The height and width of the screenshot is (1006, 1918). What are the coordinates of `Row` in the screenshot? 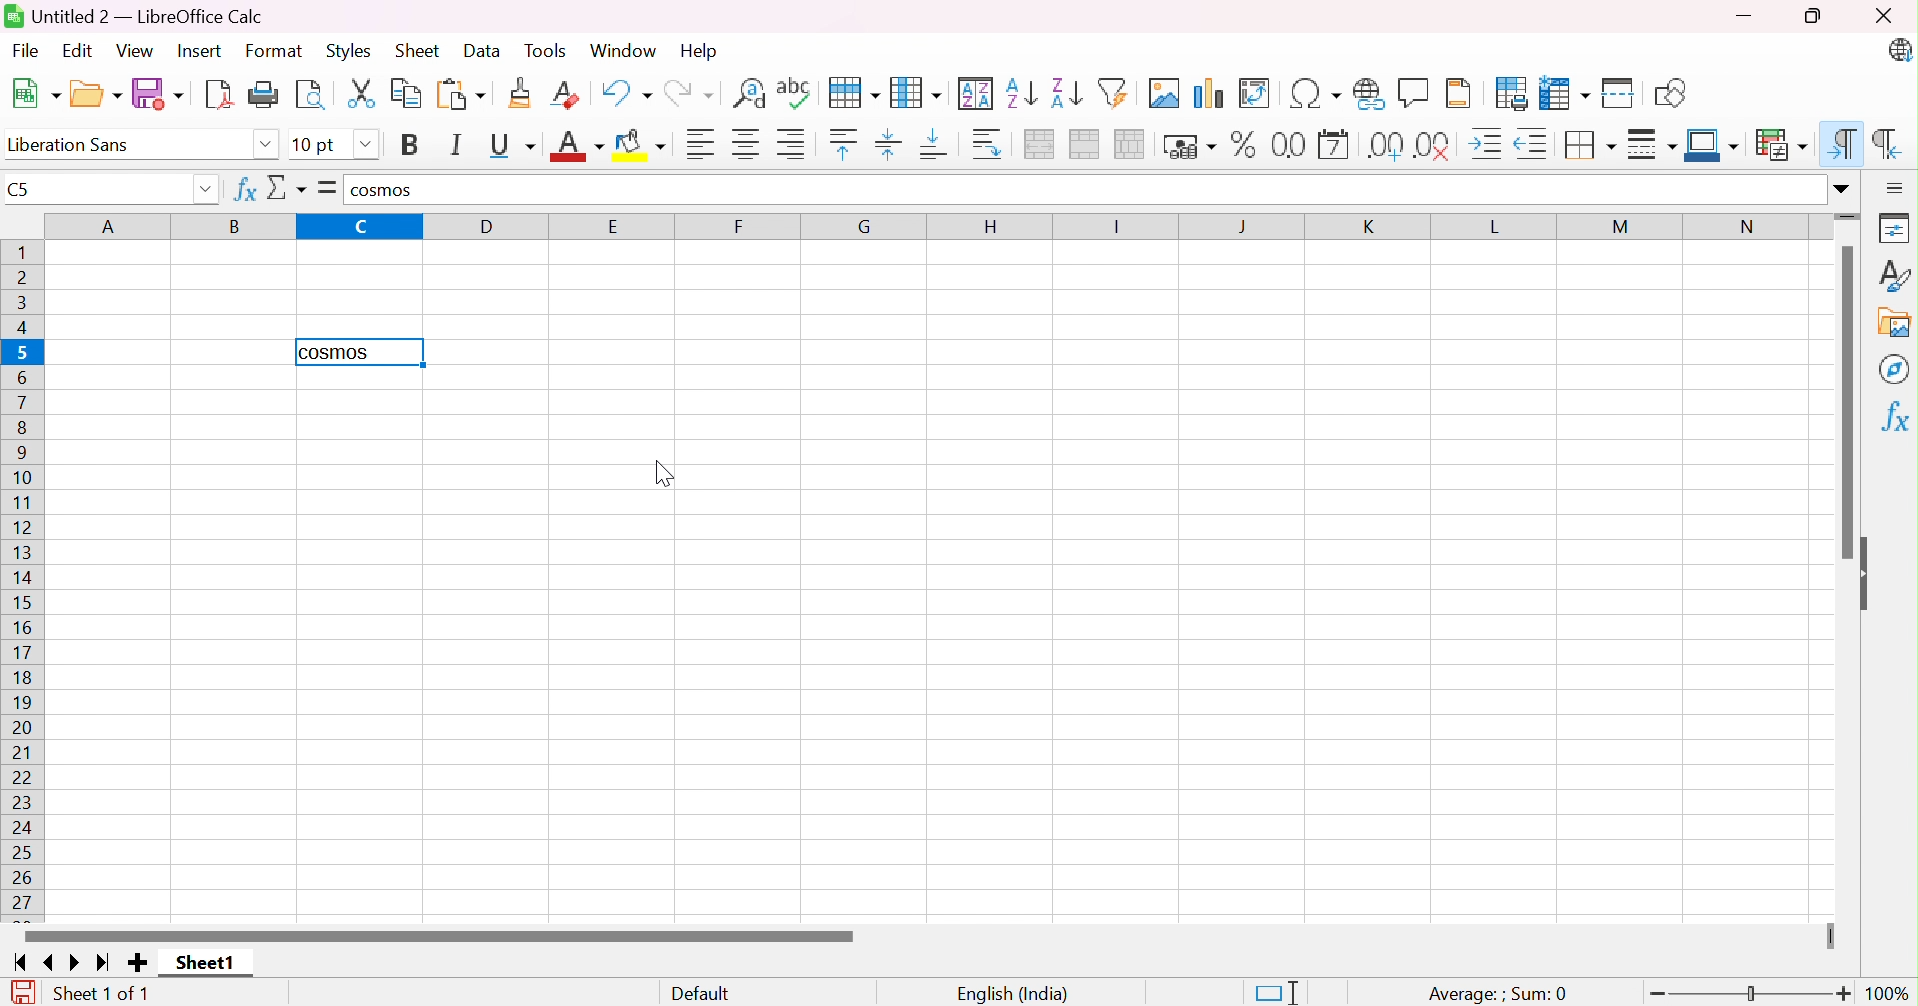 It's located at (857, 91).